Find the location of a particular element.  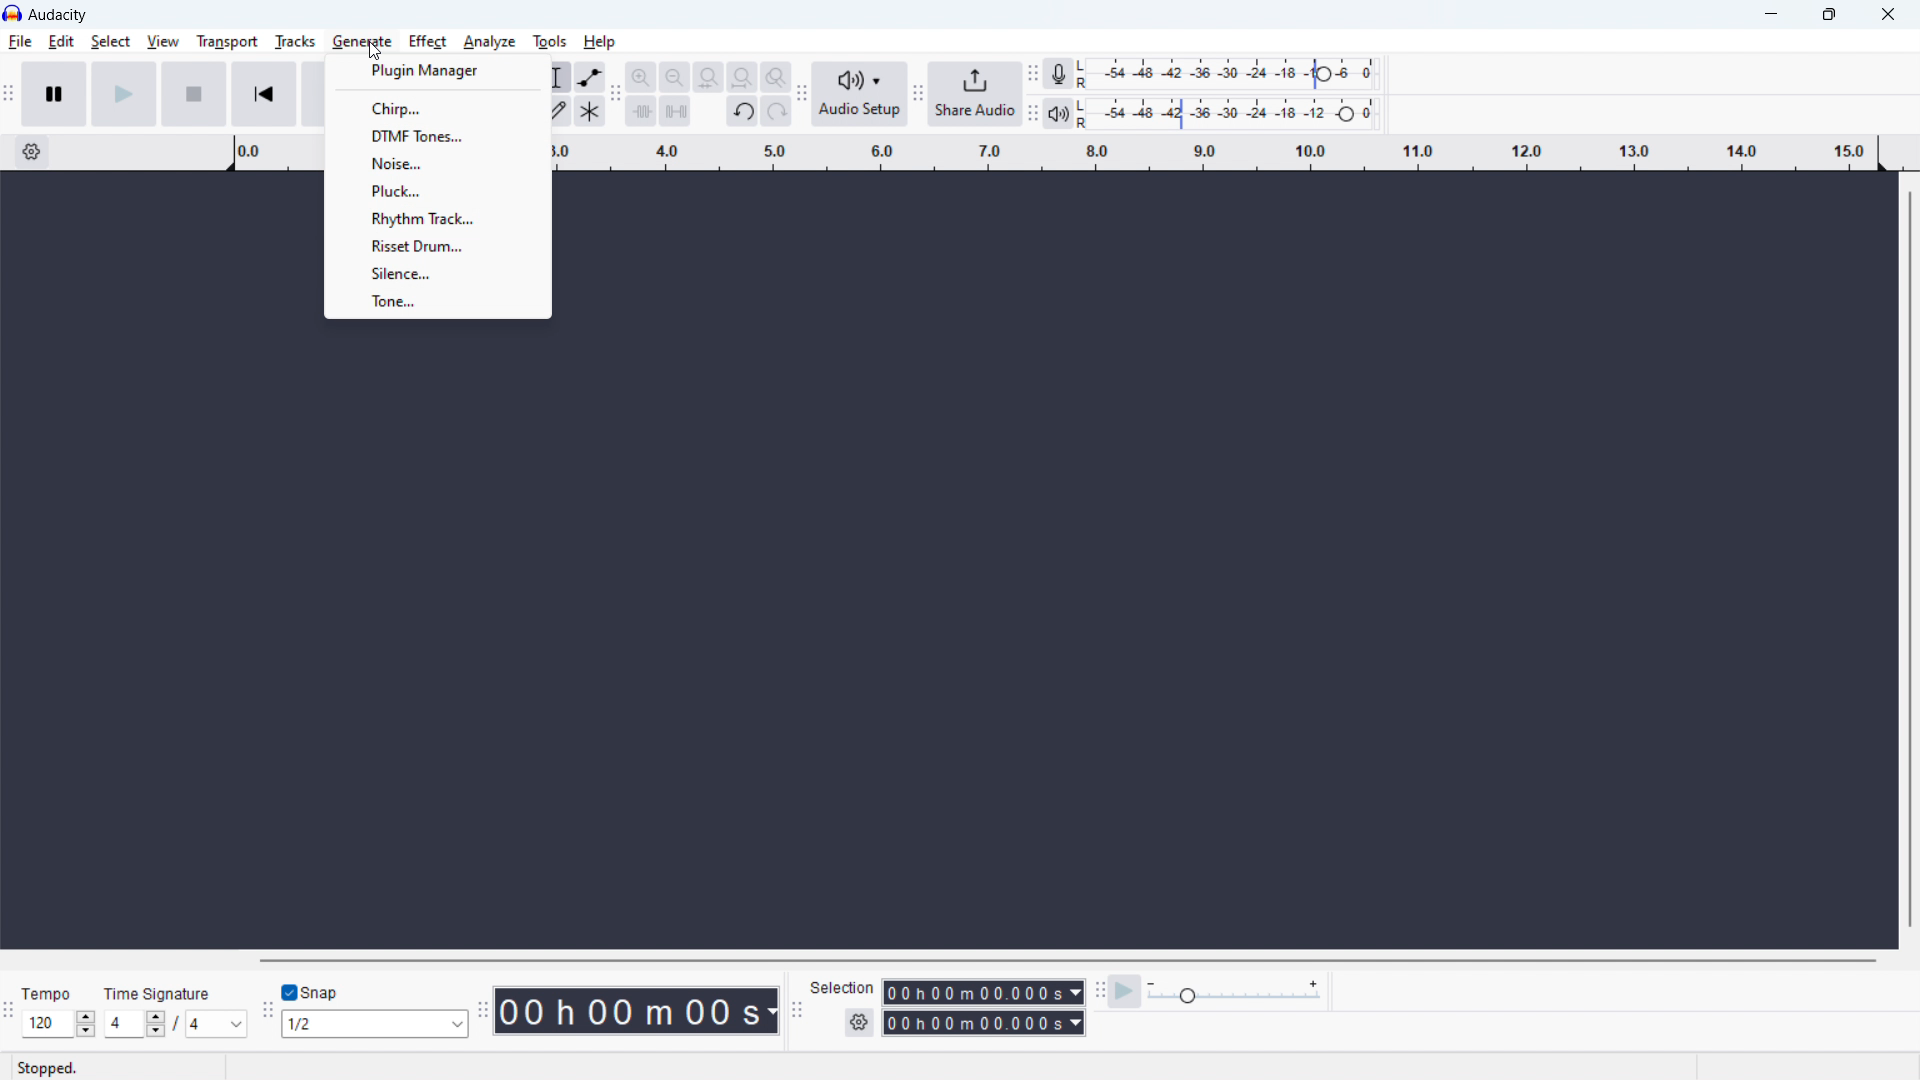

tone... is located at coordinates (437, 302).